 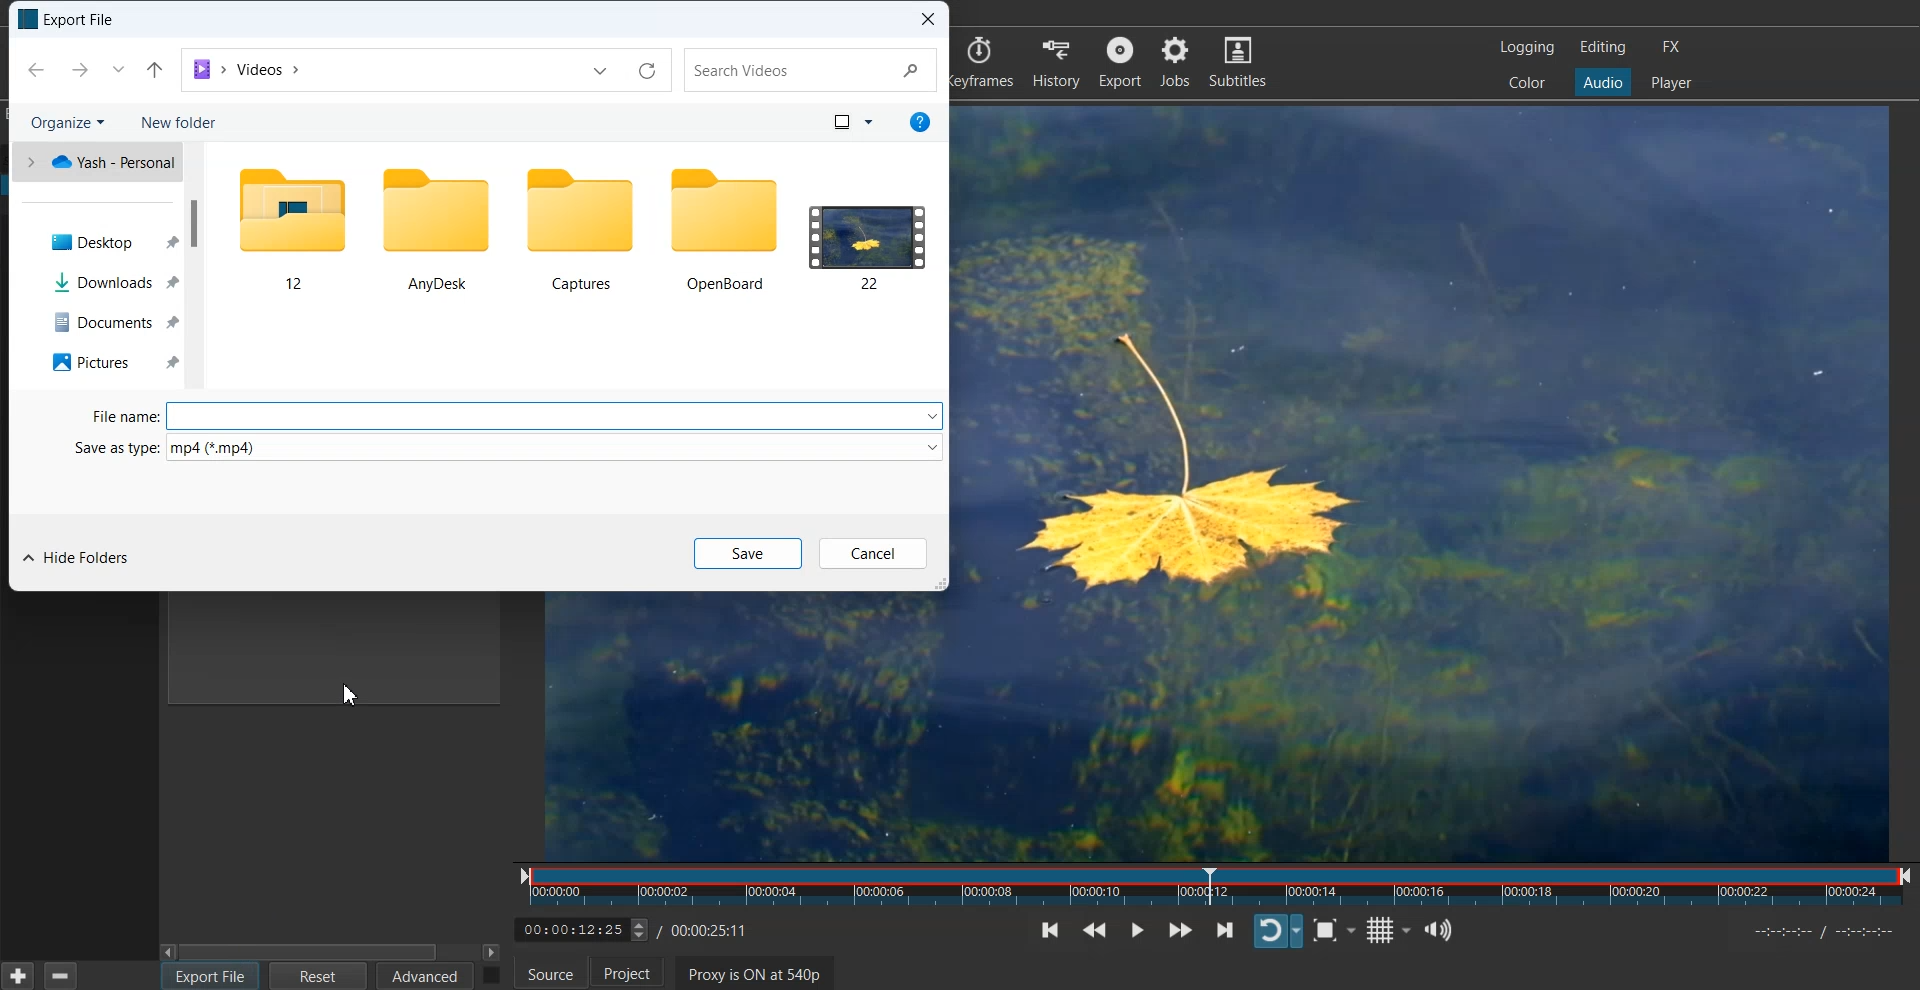 What do you see at coordinates (597, 72) in the screenshot?
I see `dropdown` at bounding box center [597, 72].